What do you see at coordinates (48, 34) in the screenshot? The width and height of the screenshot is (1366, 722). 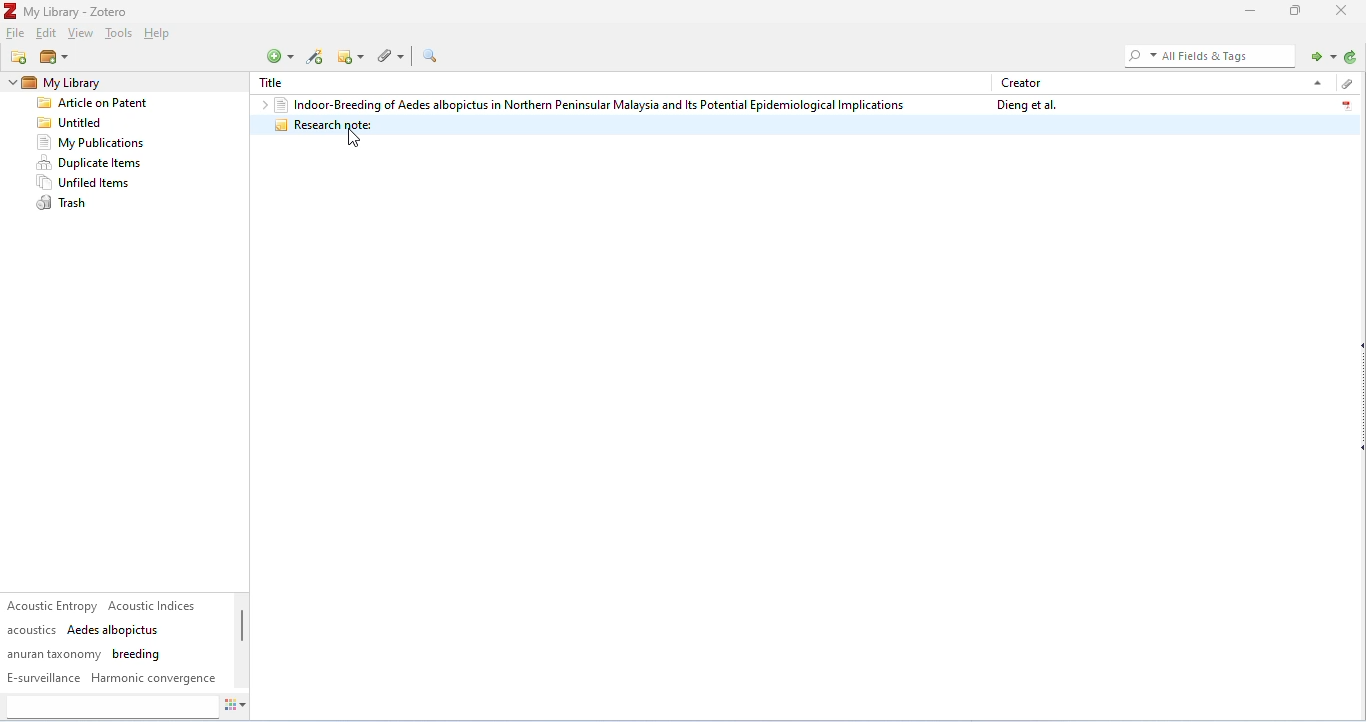 I see `edit` at bounding box center [48, 34].